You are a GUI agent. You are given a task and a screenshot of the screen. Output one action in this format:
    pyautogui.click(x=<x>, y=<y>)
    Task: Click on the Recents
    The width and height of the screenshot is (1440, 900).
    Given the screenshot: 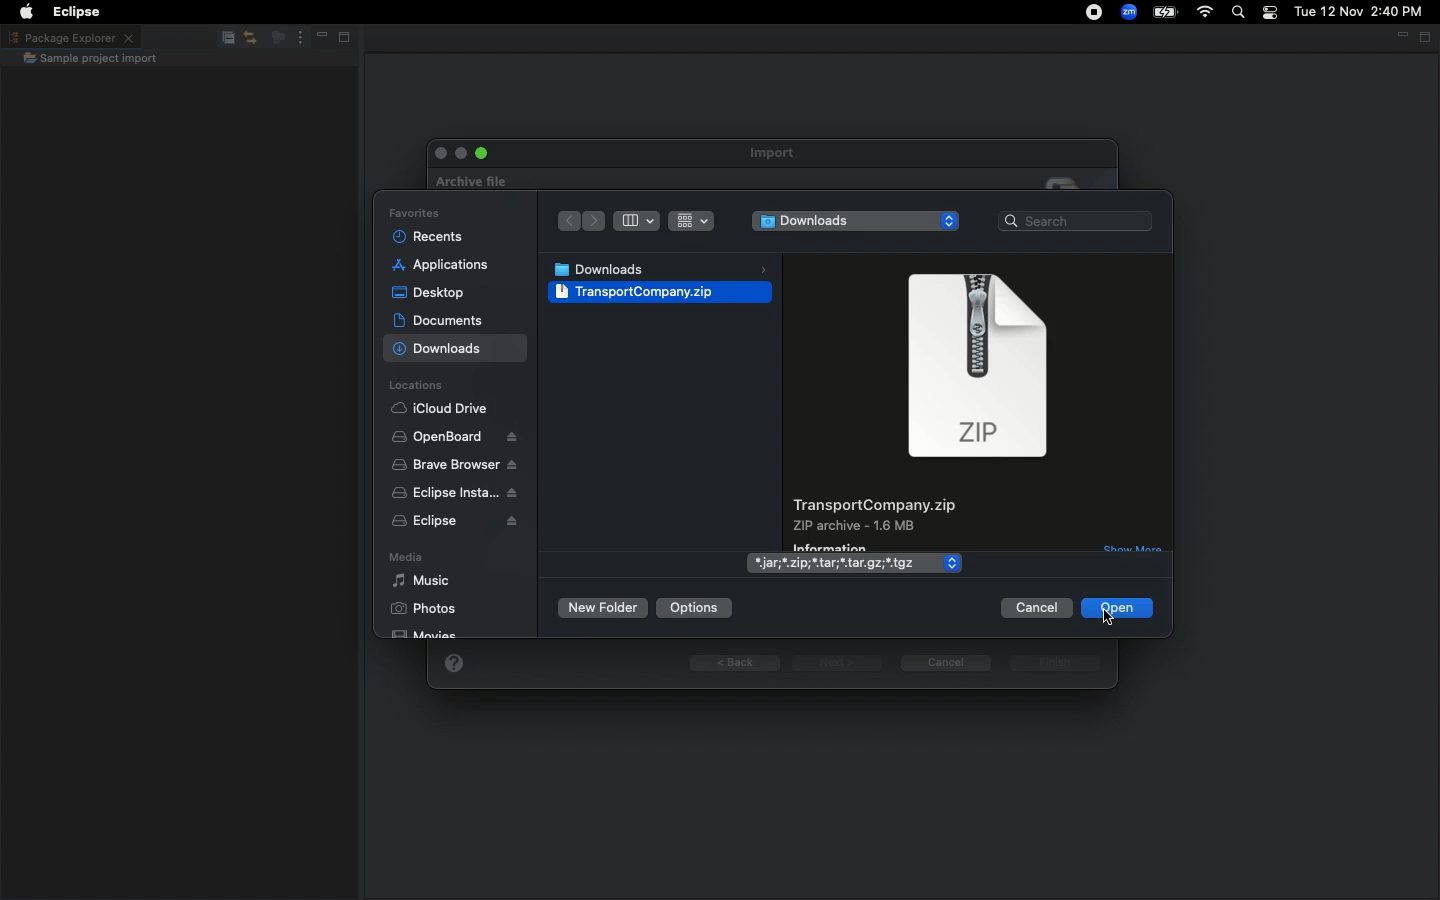 What is the action you would take?
    pyautogui.click(x=427, y=237)
    